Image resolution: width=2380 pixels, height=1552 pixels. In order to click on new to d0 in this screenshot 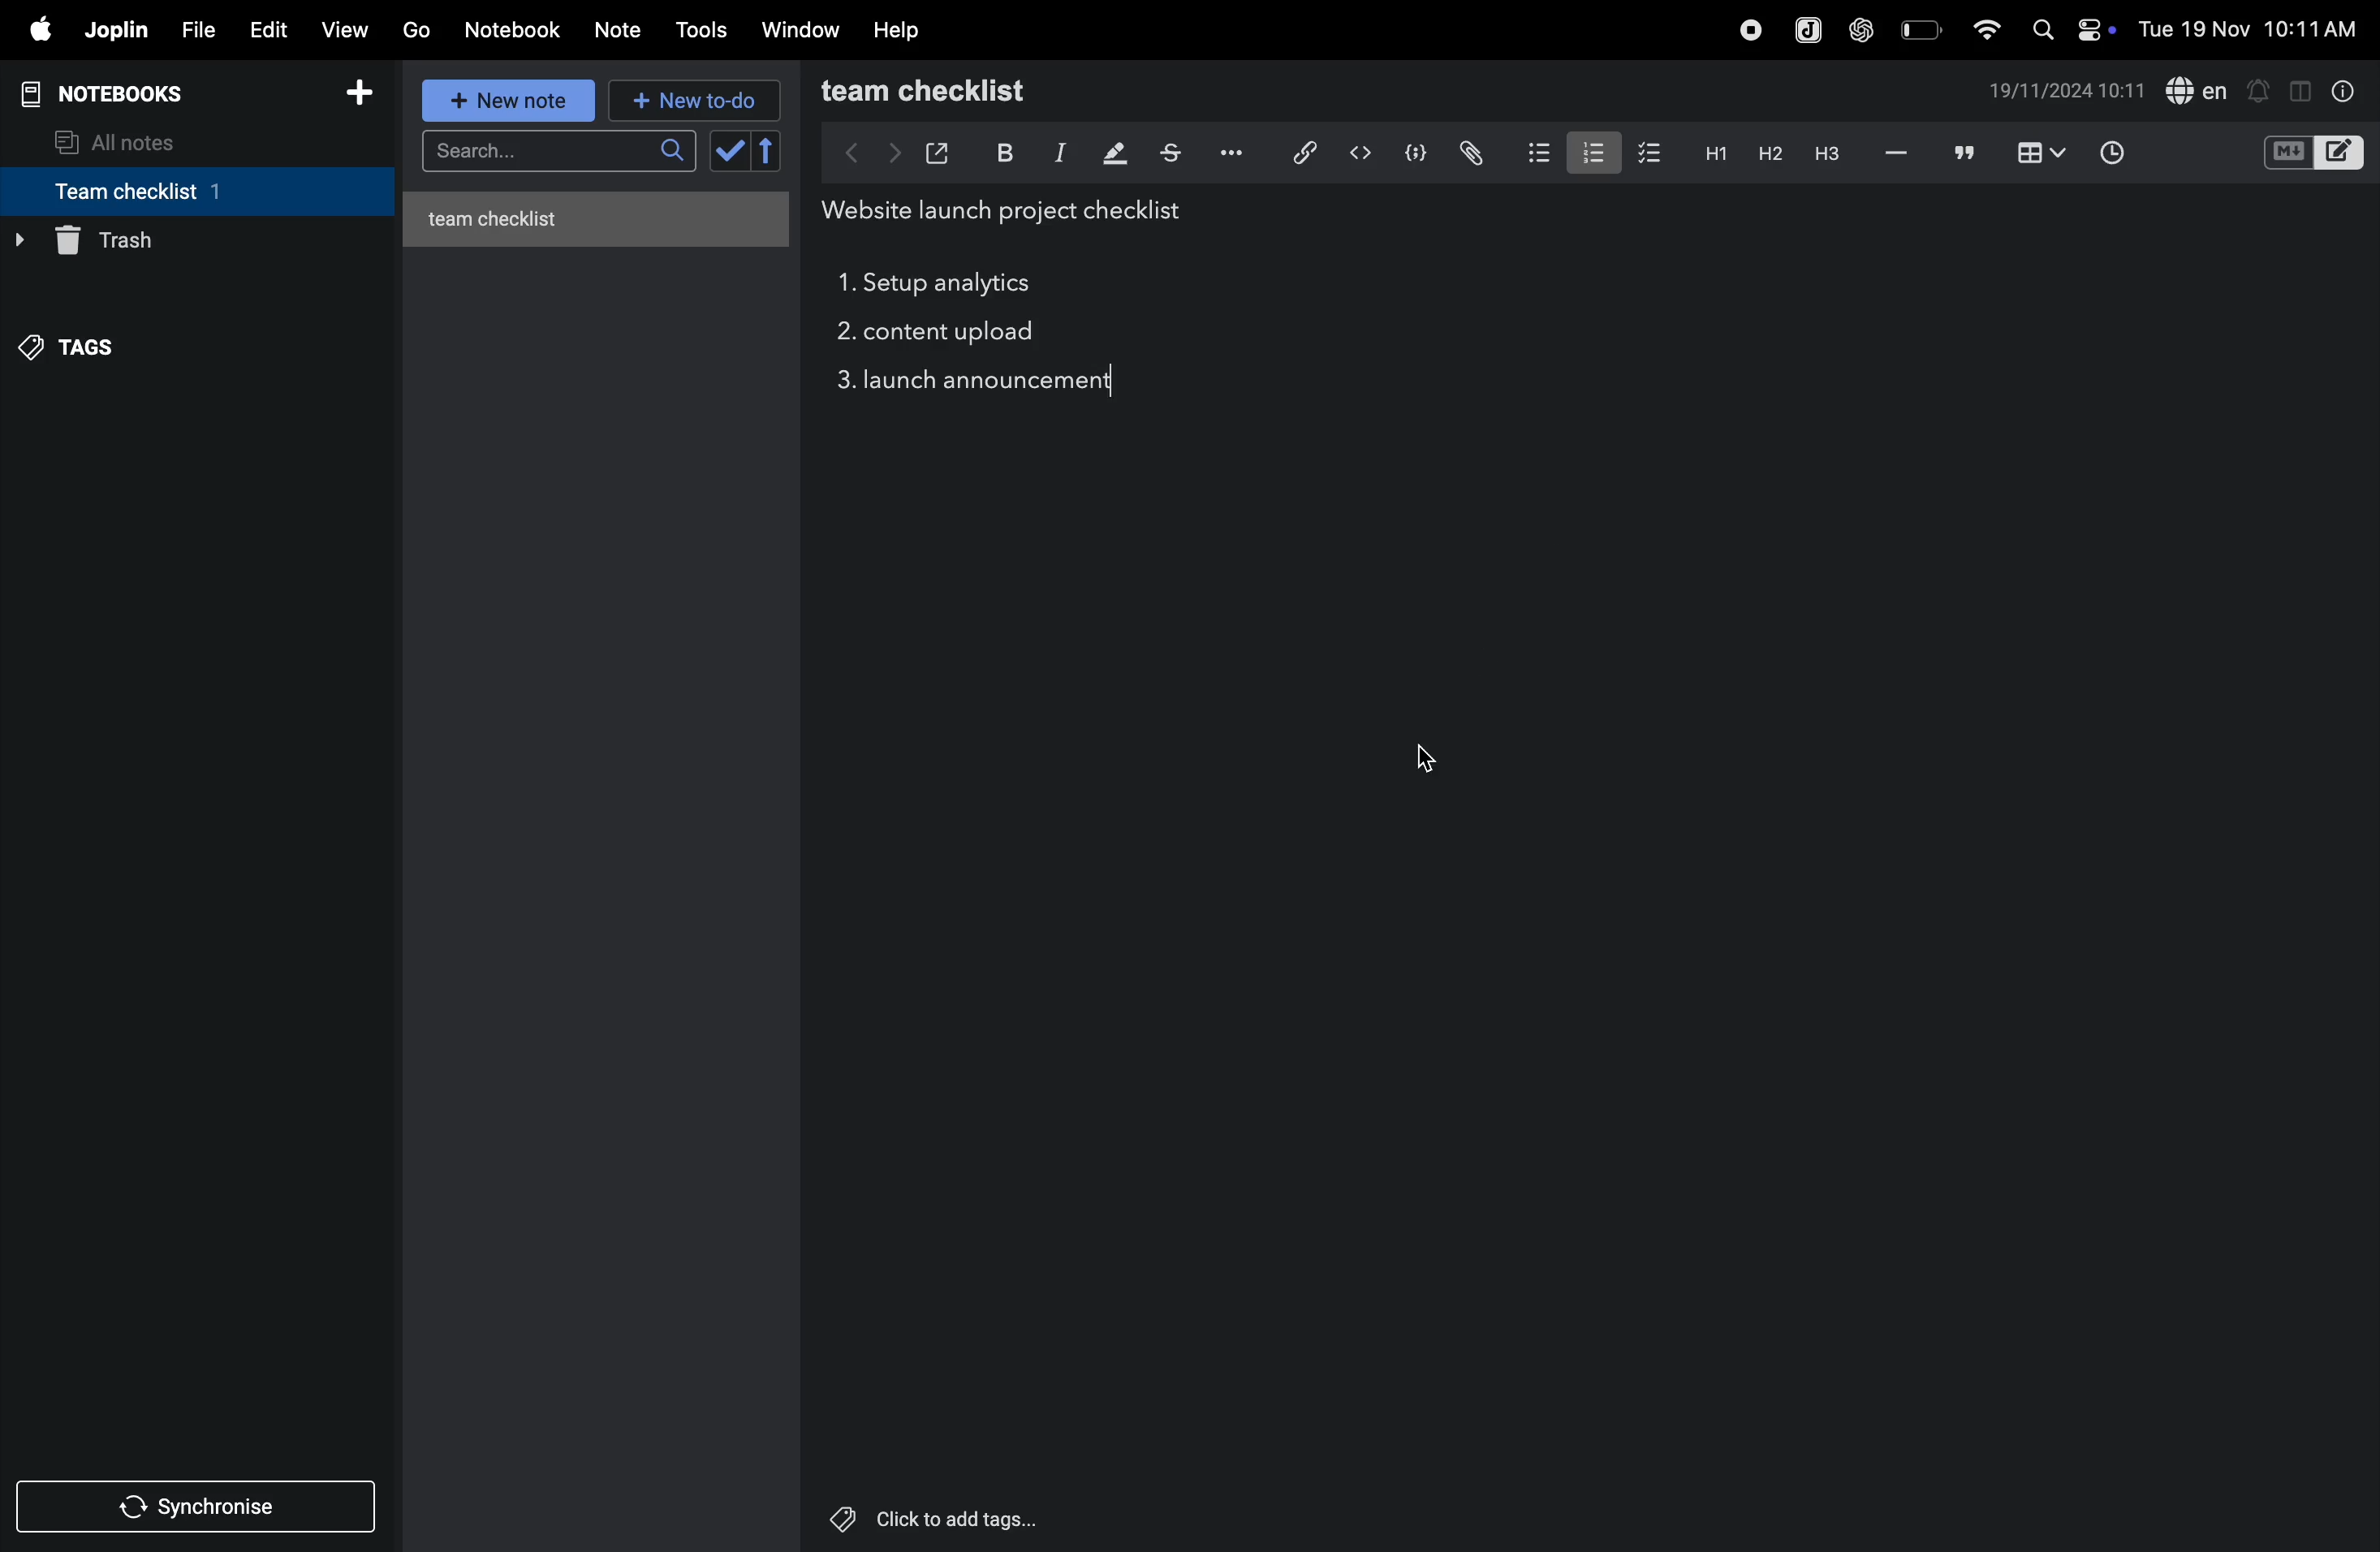, I will do `click(691, 101)`.